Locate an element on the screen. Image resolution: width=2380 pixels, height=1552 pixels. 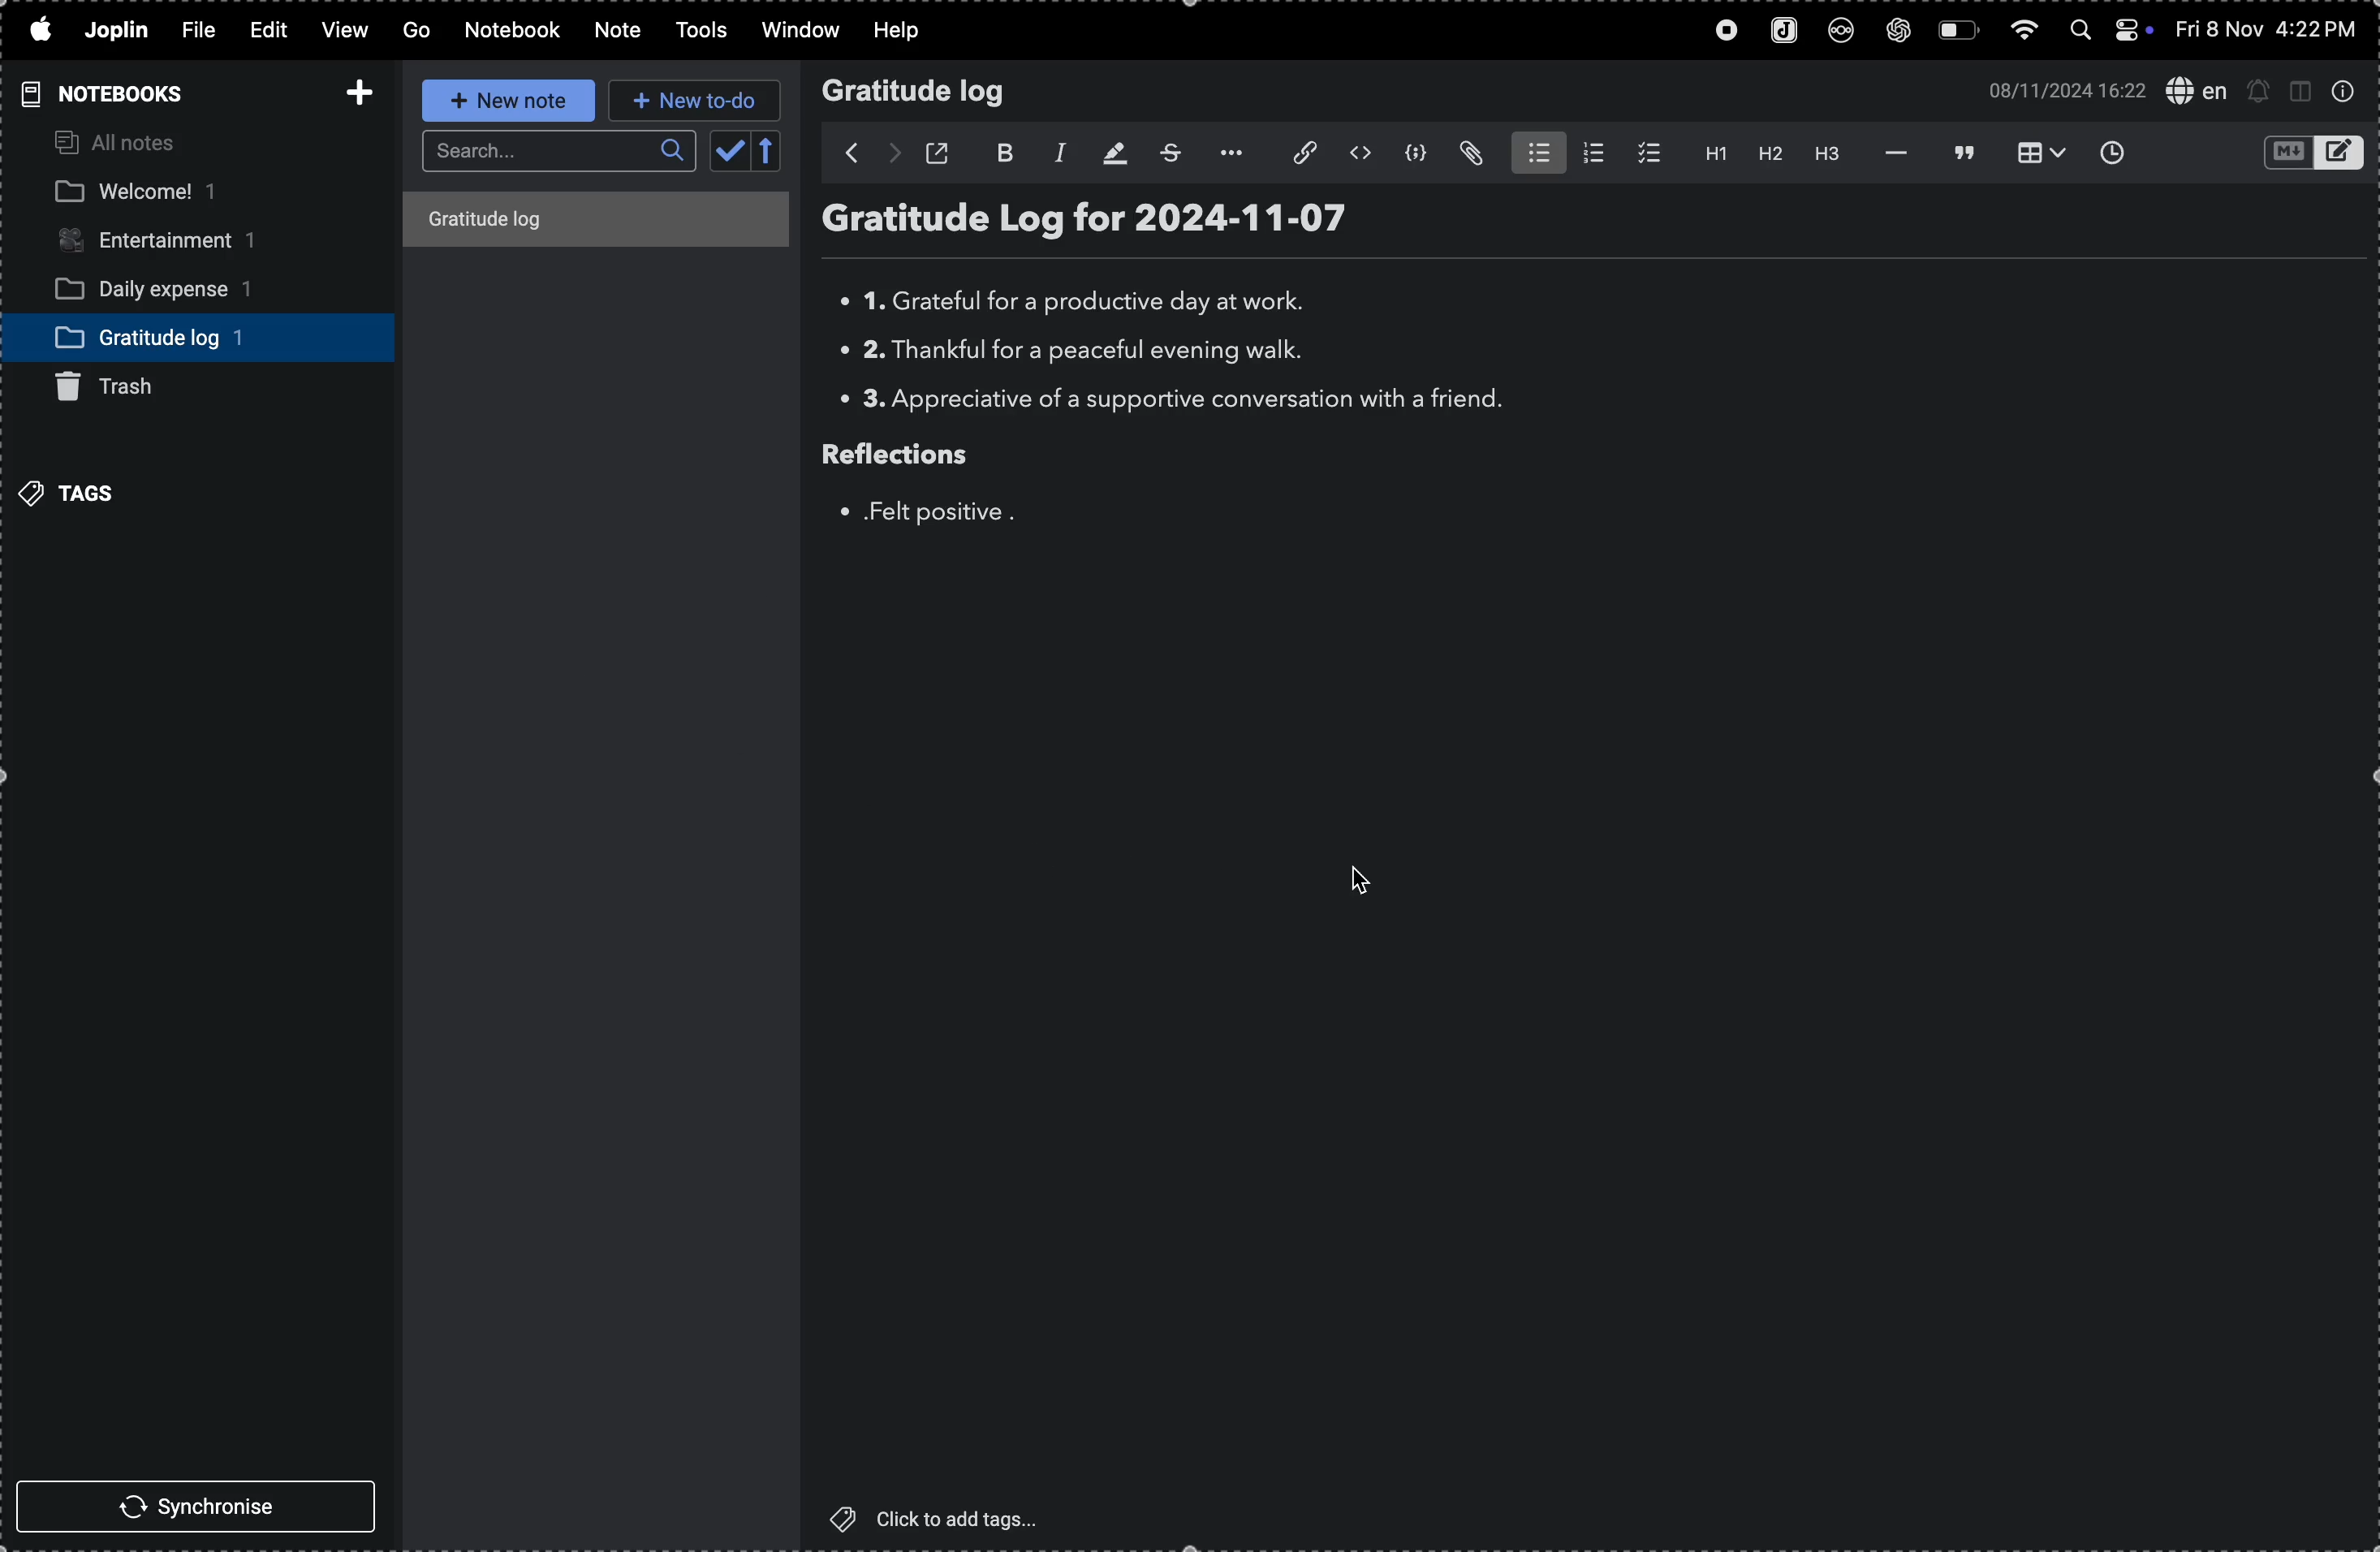
searcbar is located at coordinates (560, 150).